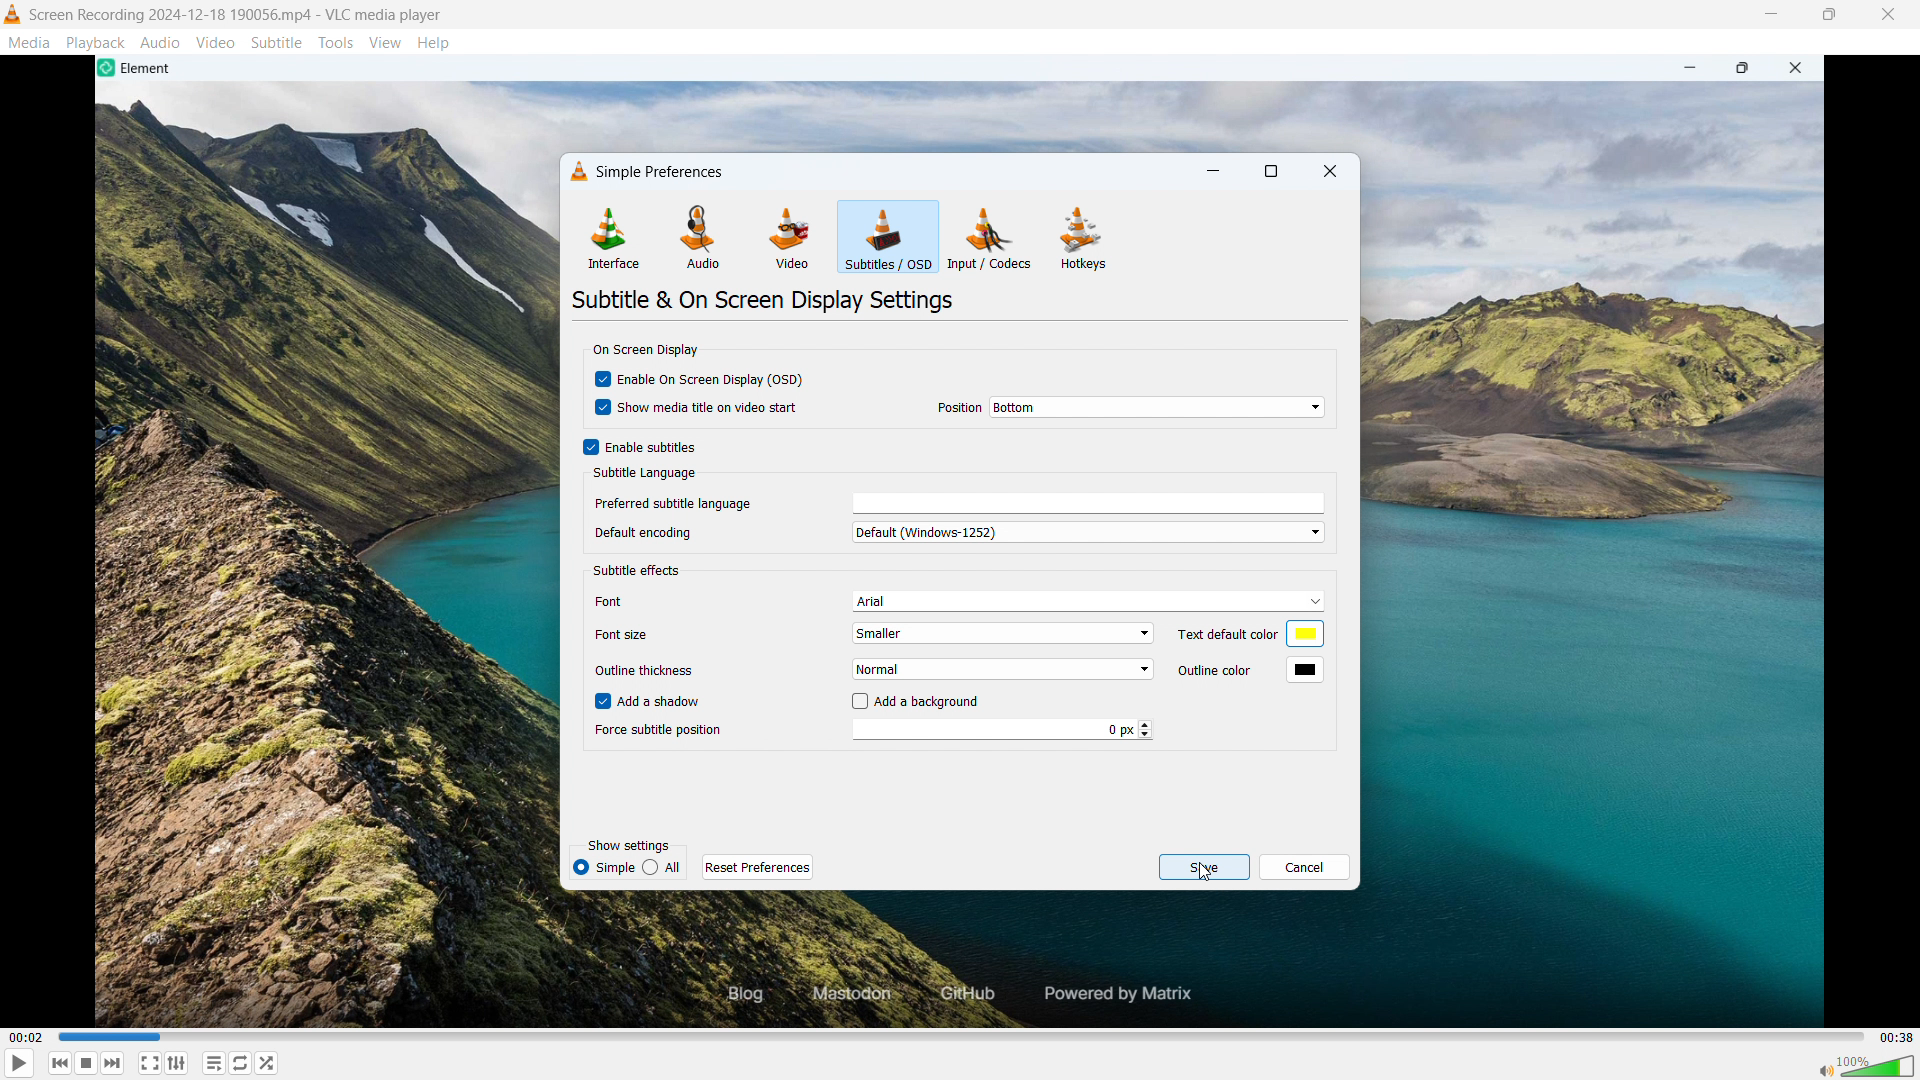  What do you see at coordinates (587, 446) in the screenshot?
I see `checkbox` at bounding box center [587, 446].